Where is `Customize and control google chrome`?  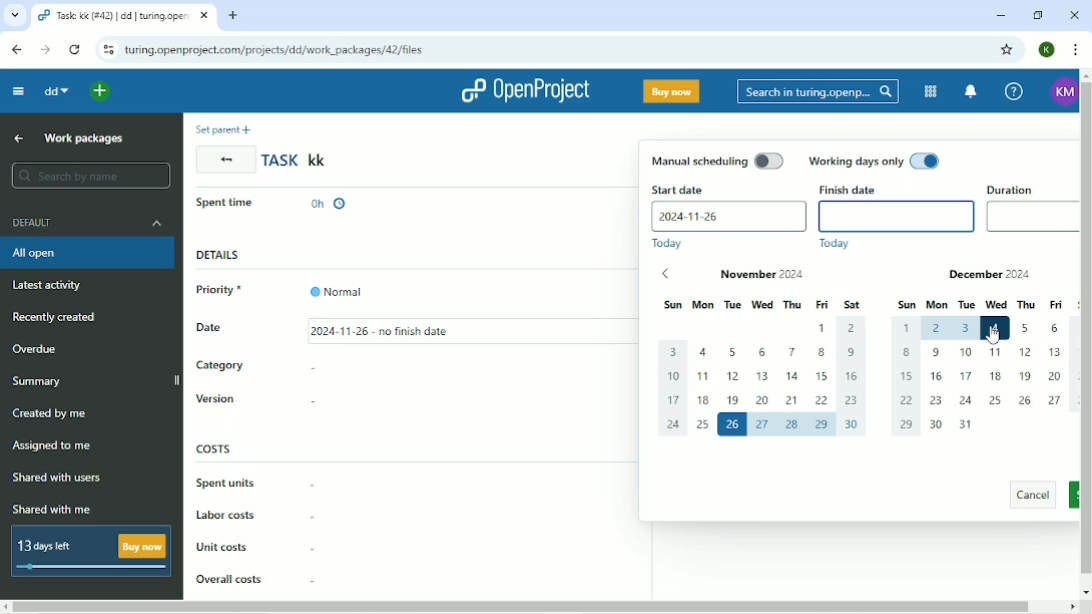 Customize and control google chrome is located at coordinates (1074, 50).